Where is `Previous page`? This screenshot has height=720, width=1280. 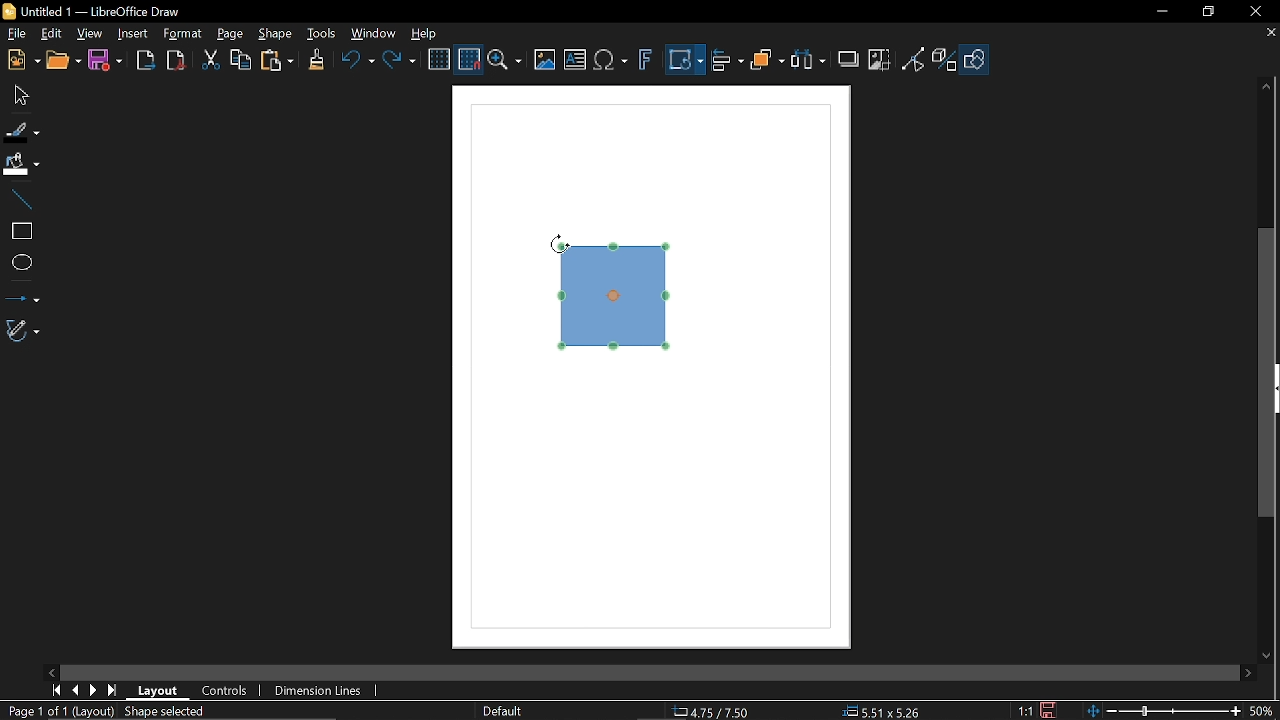
Previous page is located at coordinates (75, 689).